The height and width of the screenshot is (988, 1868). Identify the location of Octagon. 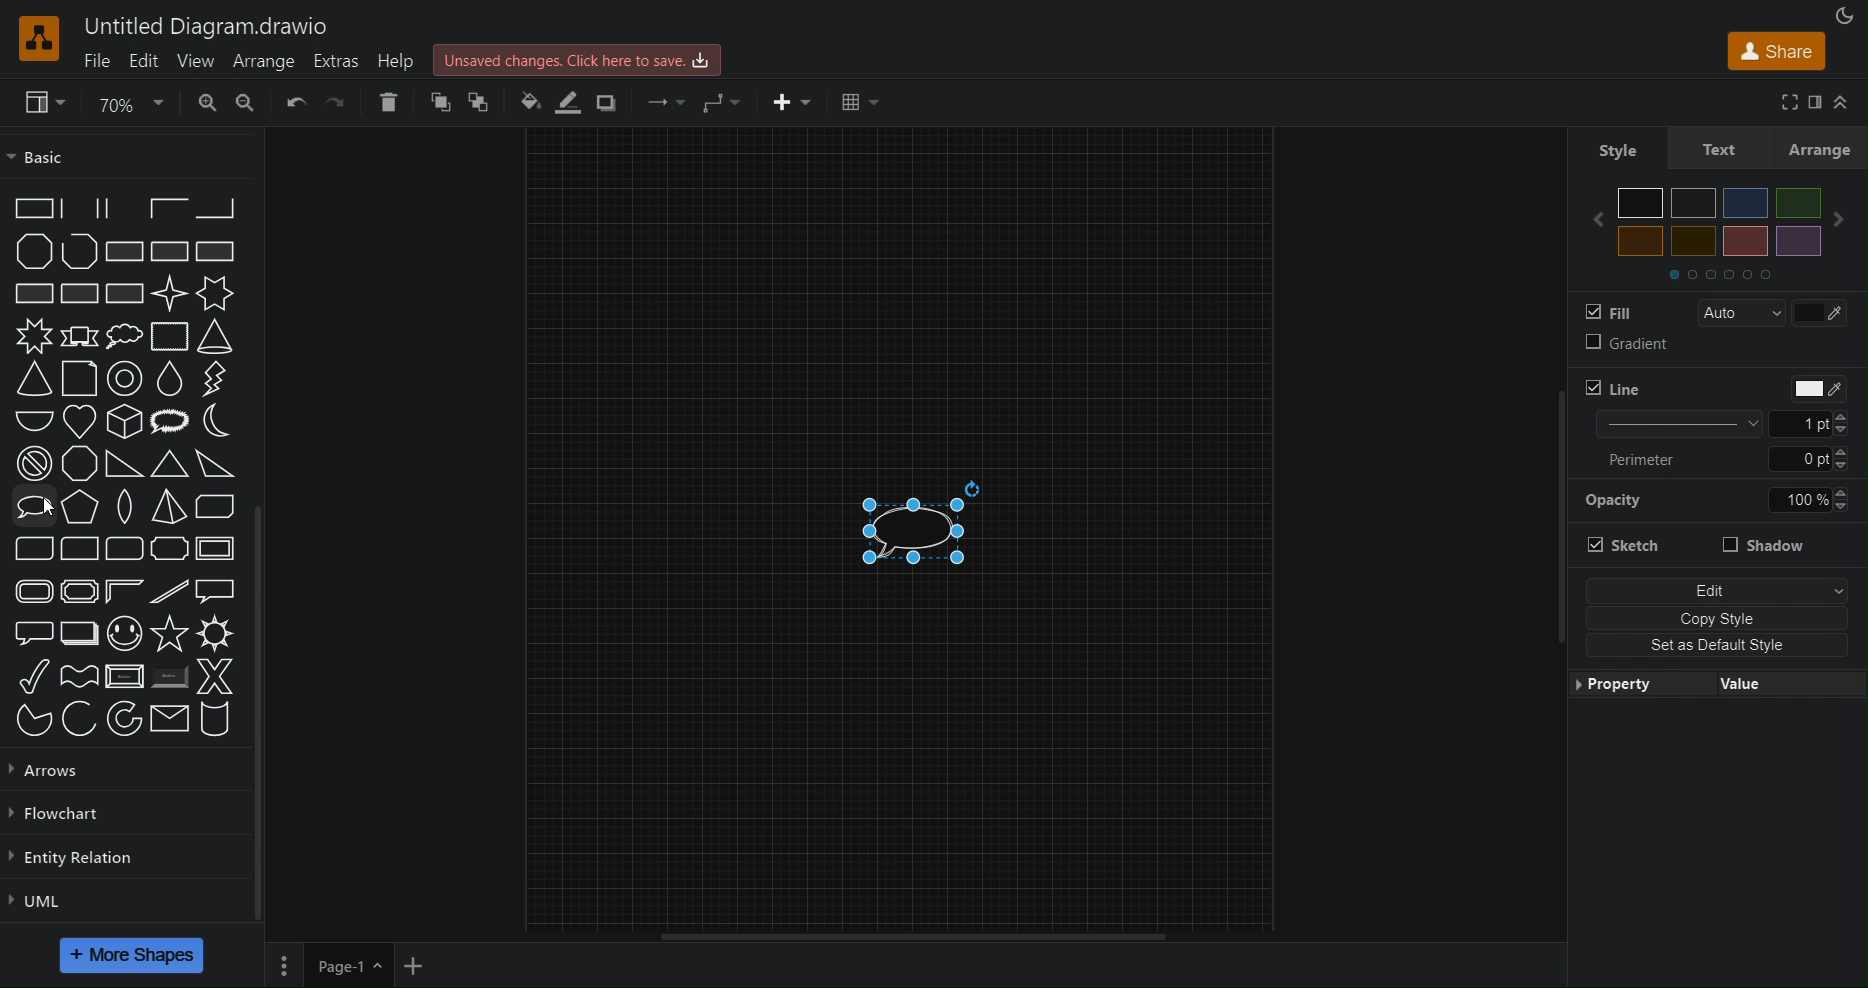
(78, 463).